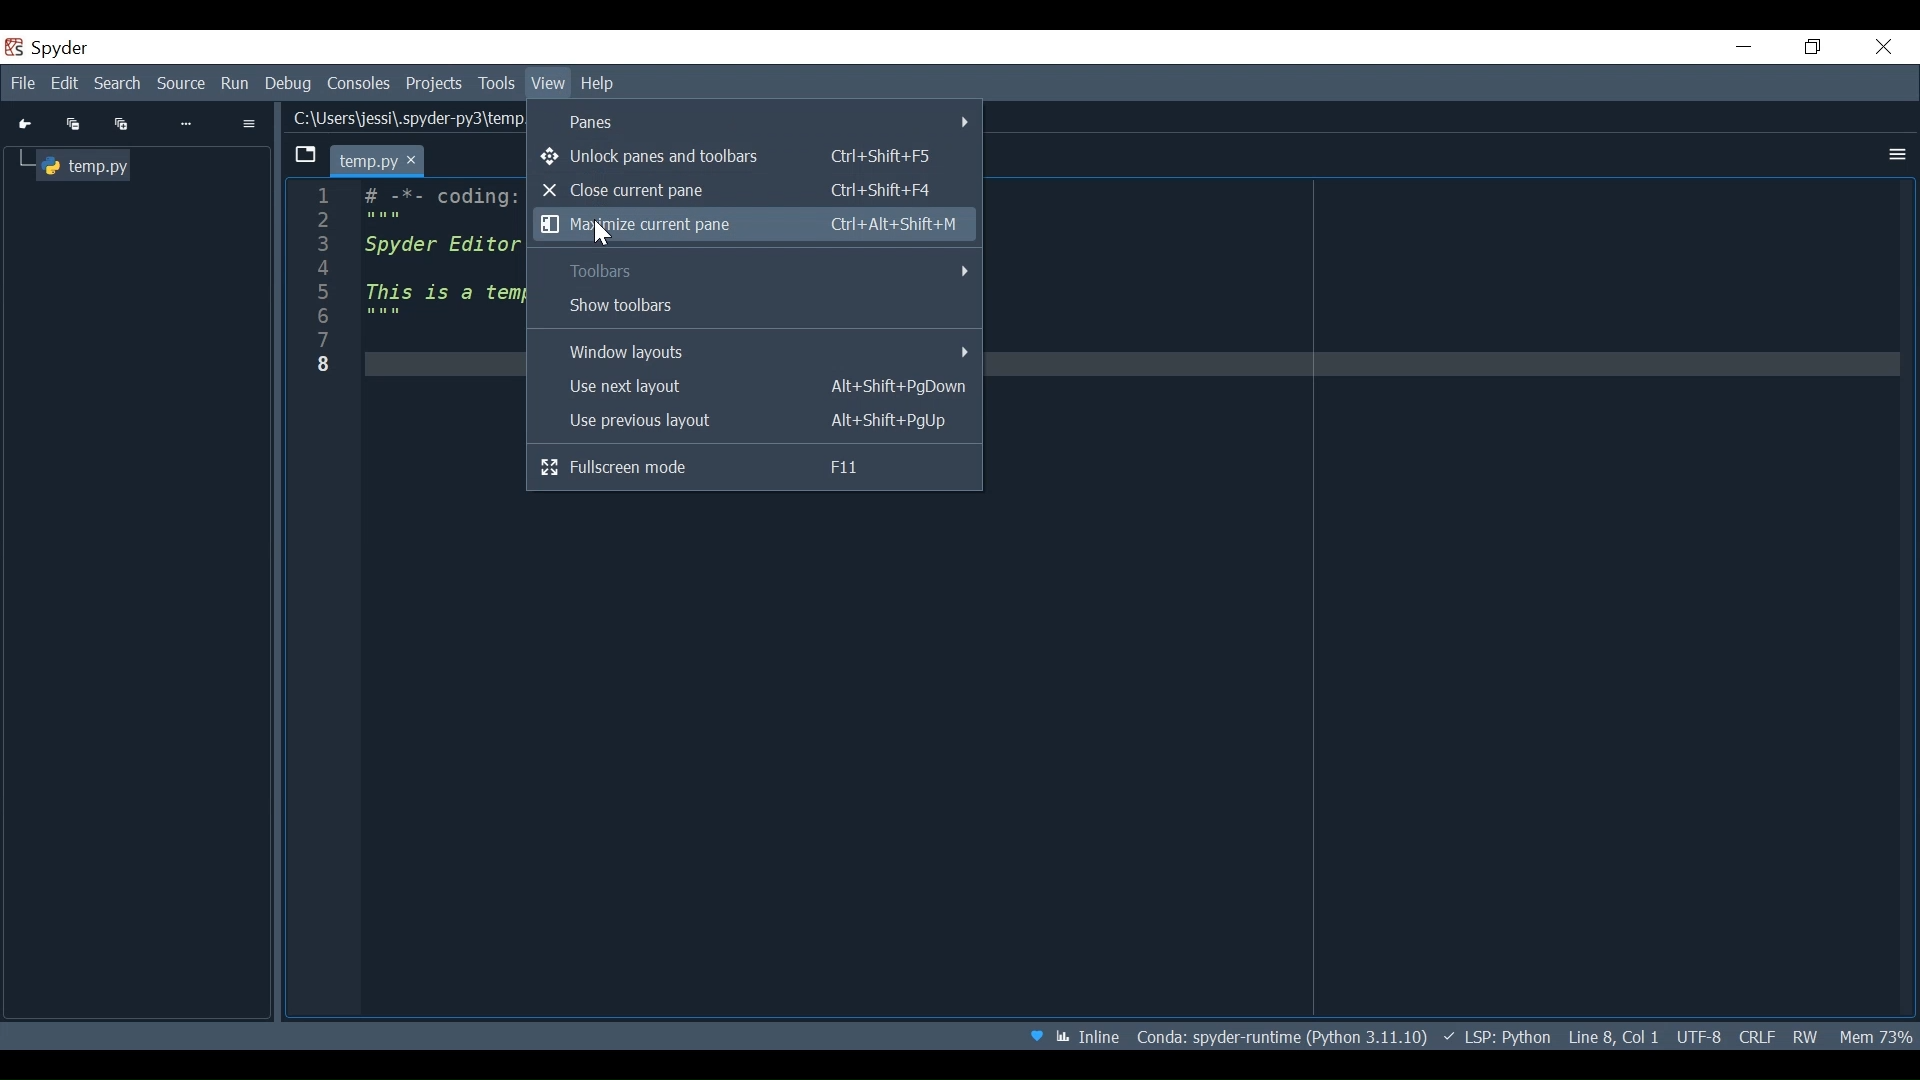 The width and height of the screenshot is (1920, 1080). I want to click on Close current pane, so click(755, 191).